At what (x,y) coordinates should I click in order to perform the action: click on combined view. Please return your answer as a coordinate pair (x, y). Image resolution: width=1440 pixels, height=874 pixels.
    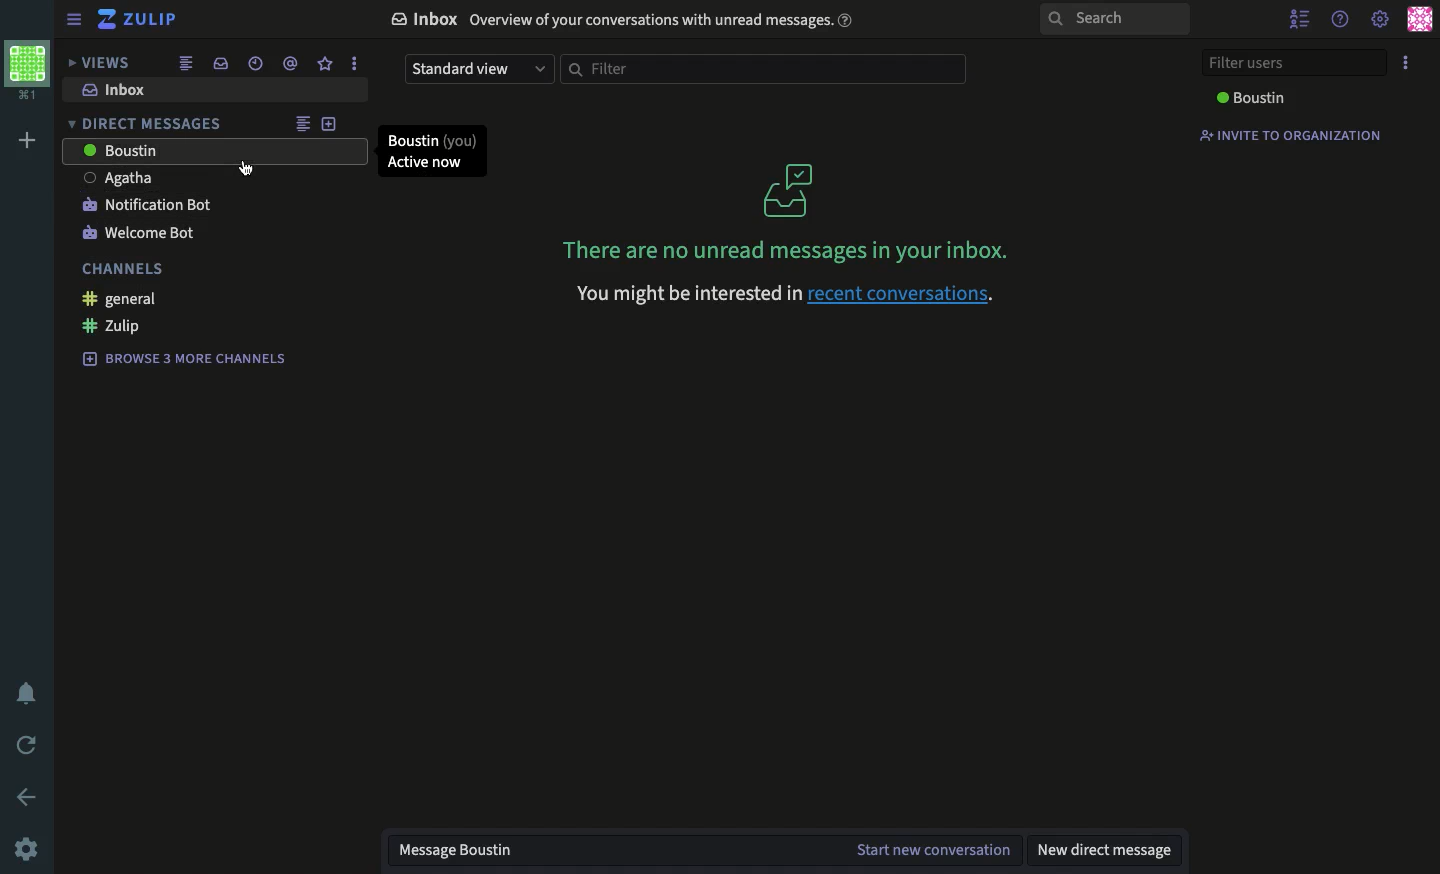
    Looking at the image, I should click on (303, 121).